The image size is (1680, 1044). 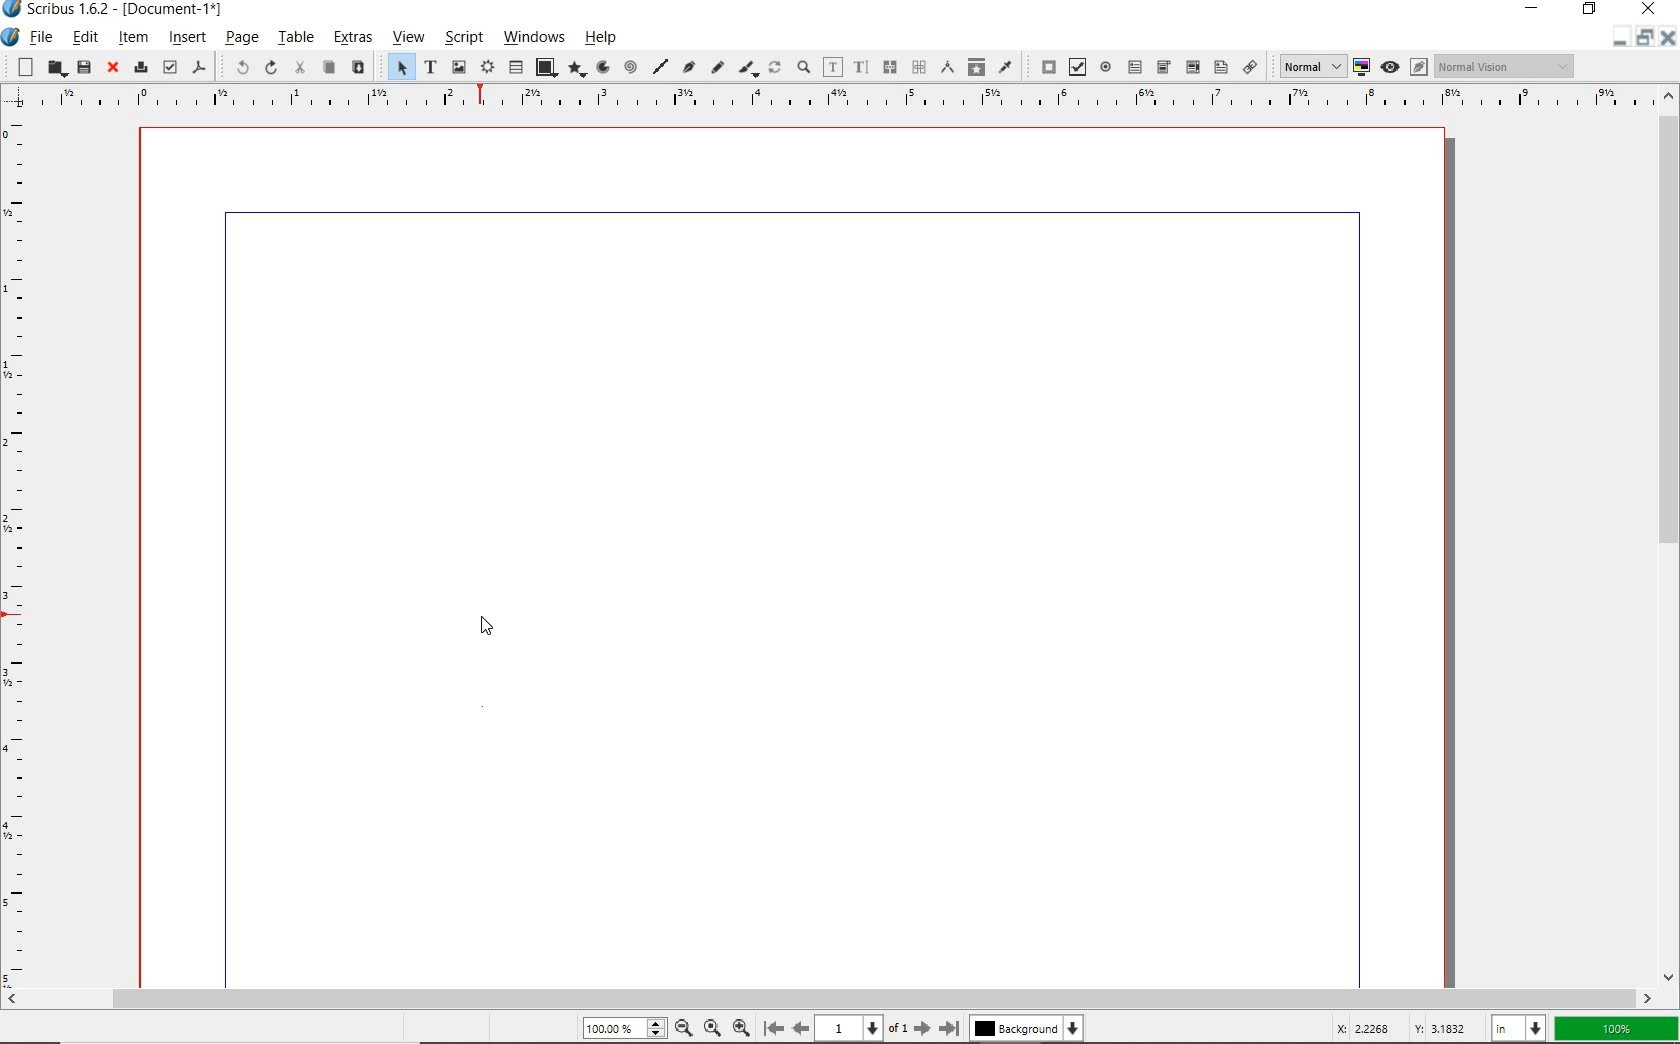 I want to click on Y: 3.1832, so click(x=1443, y=1028).